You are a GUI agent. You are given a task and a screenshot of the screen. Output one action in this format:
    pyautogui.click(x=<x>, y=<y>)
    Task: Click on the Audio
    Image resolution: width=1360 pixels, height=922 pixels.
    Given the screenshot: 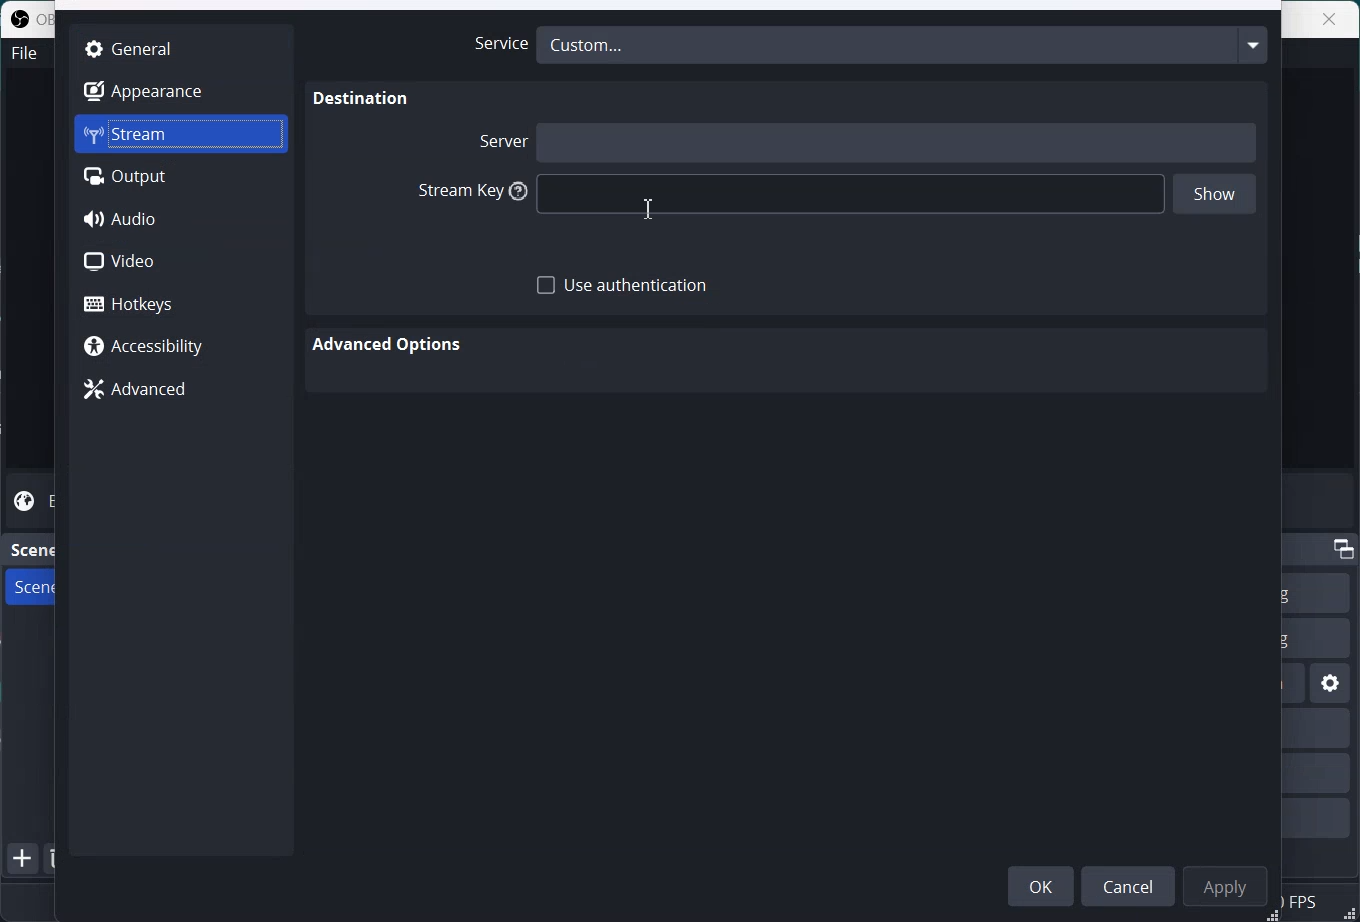 What is the action you would take?
    pyautogui.click(x=182, y=219)
    